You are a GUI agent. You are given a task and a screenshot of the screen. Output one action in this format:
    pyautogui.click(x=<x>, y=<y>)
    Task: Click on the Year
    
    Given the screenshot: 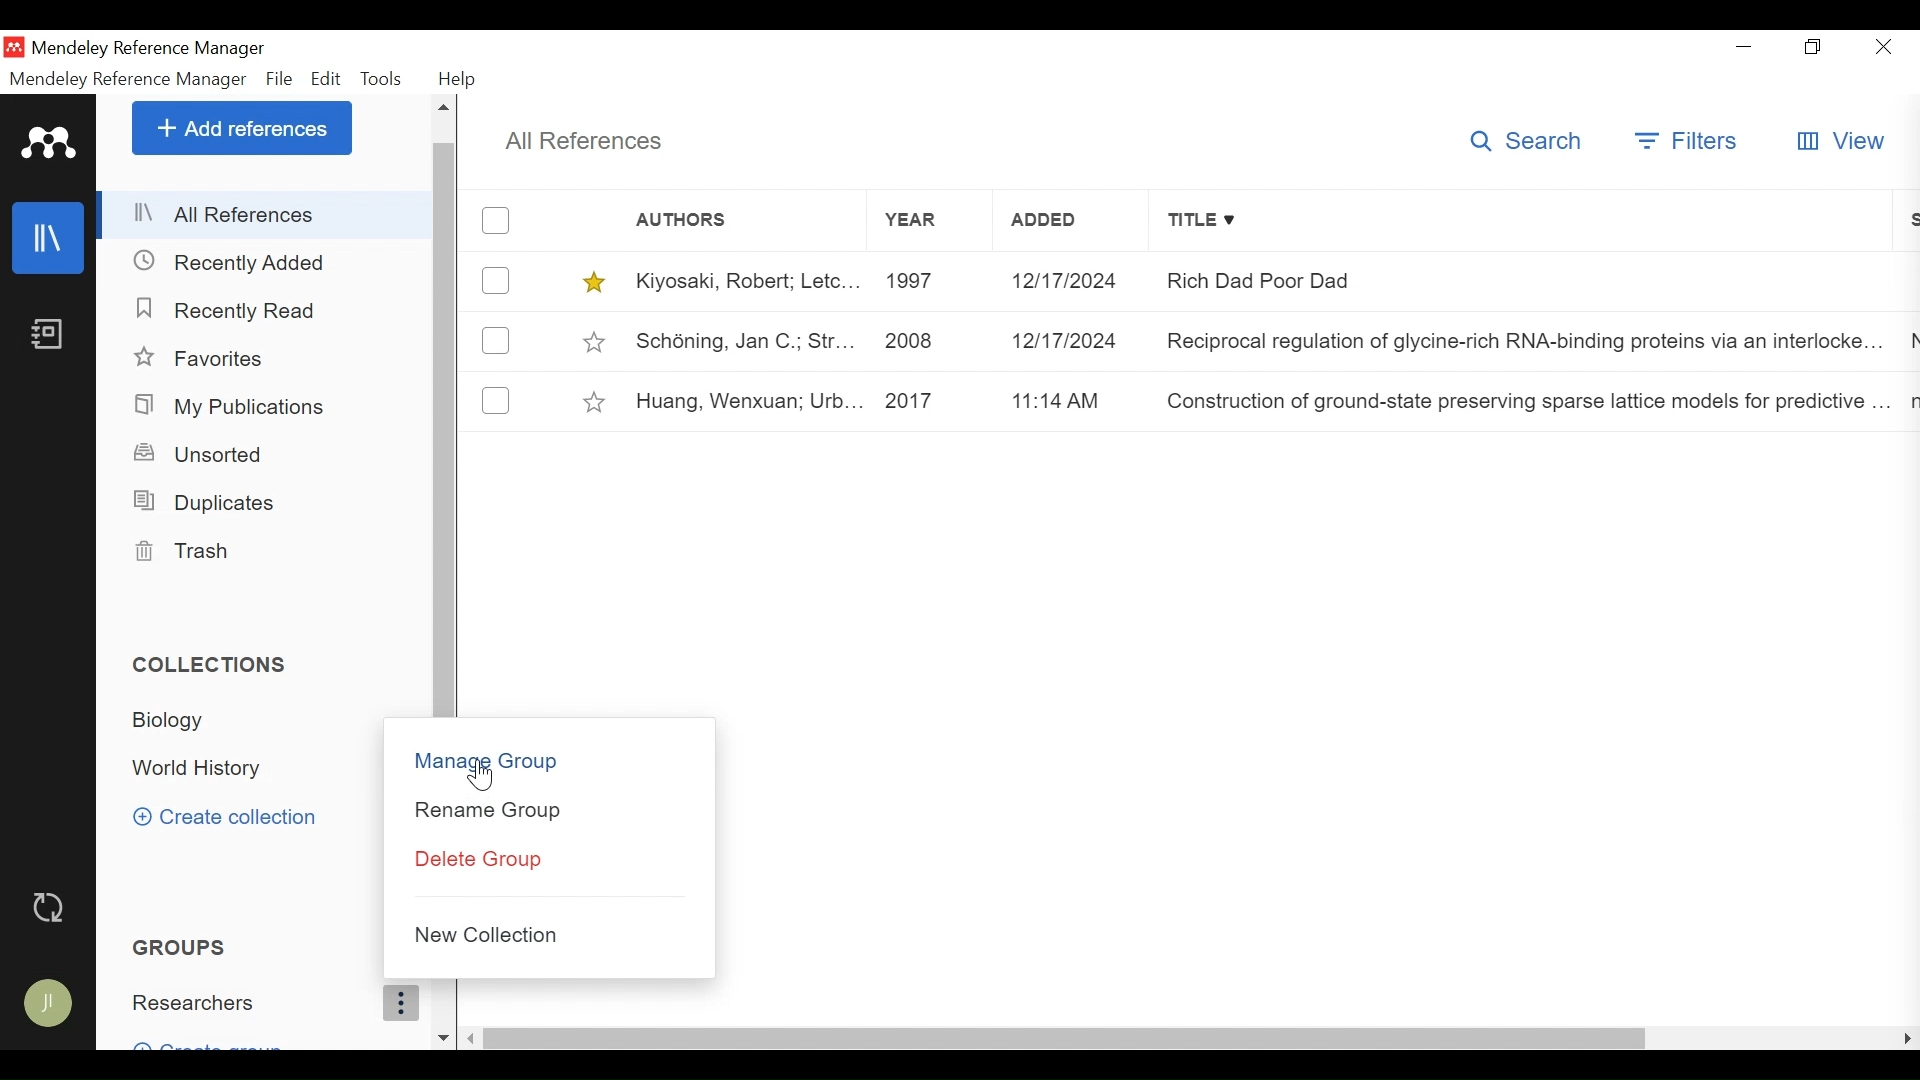 What is the action you would take?
    pyautogui.click(x=925, y=223)
    